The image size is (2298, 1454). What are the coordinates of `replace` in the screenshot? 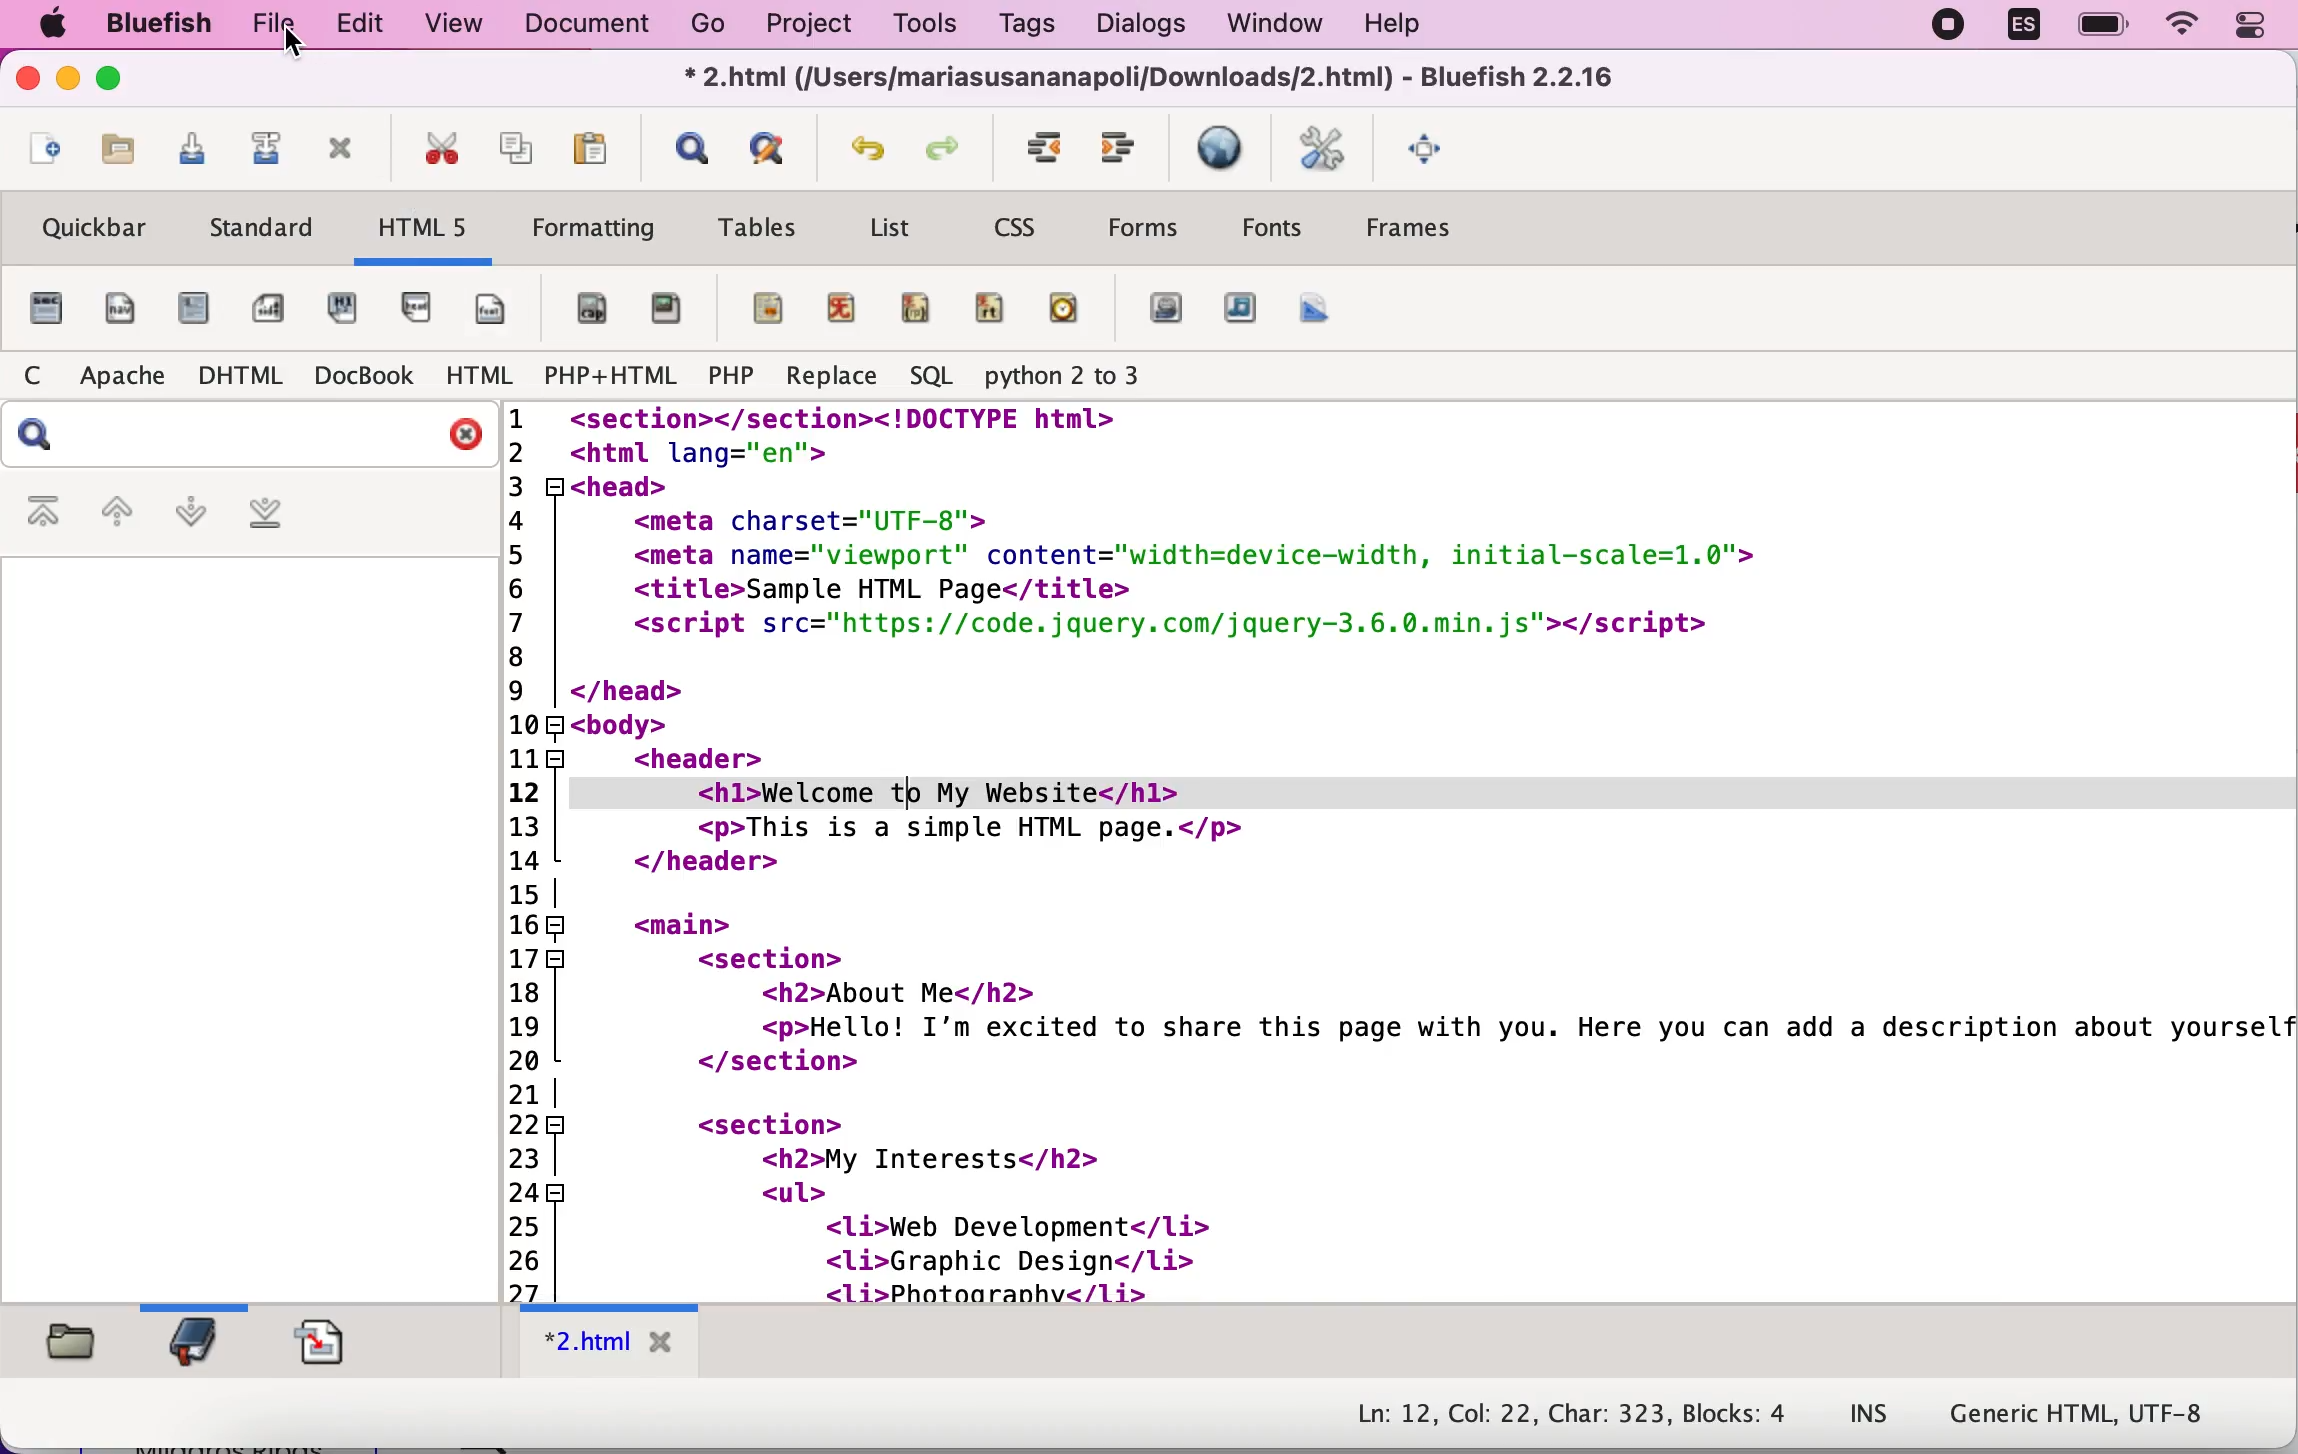 It's located at (827, 377).